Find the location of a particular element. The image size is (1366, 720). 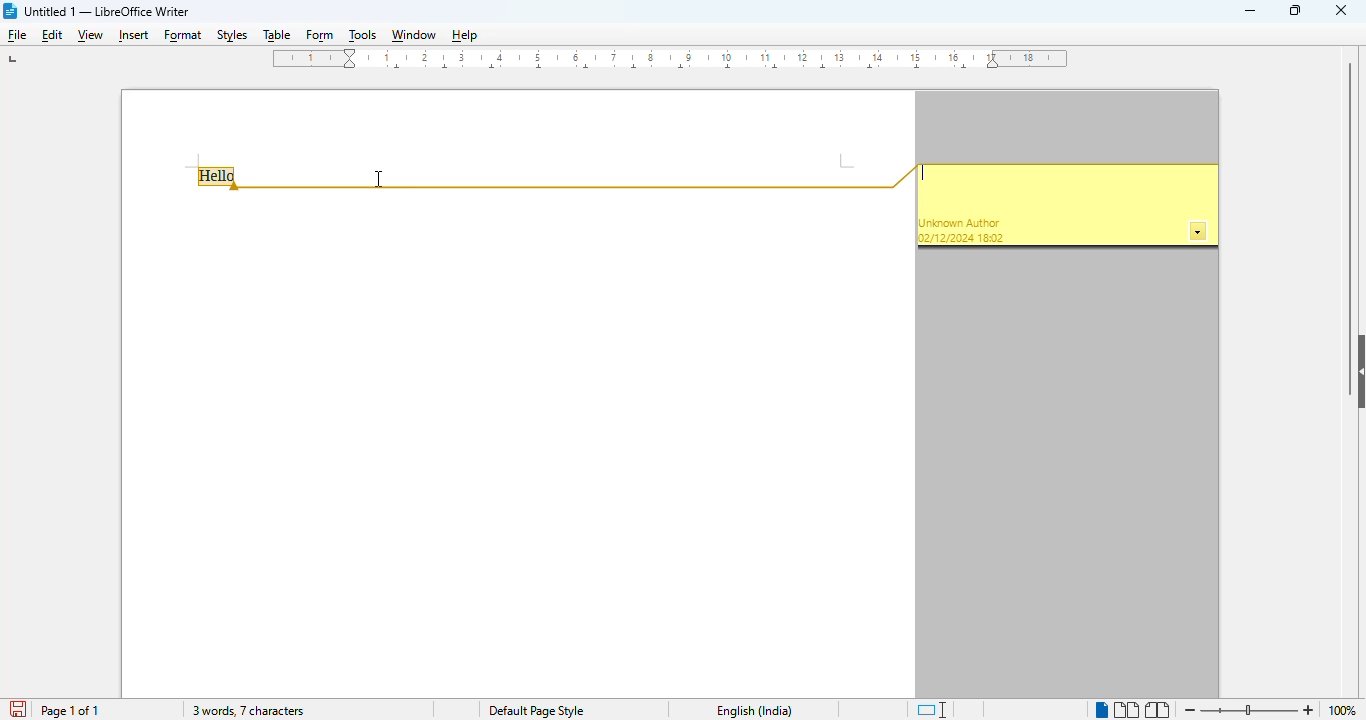

text language is located at coordinates (755, 711).